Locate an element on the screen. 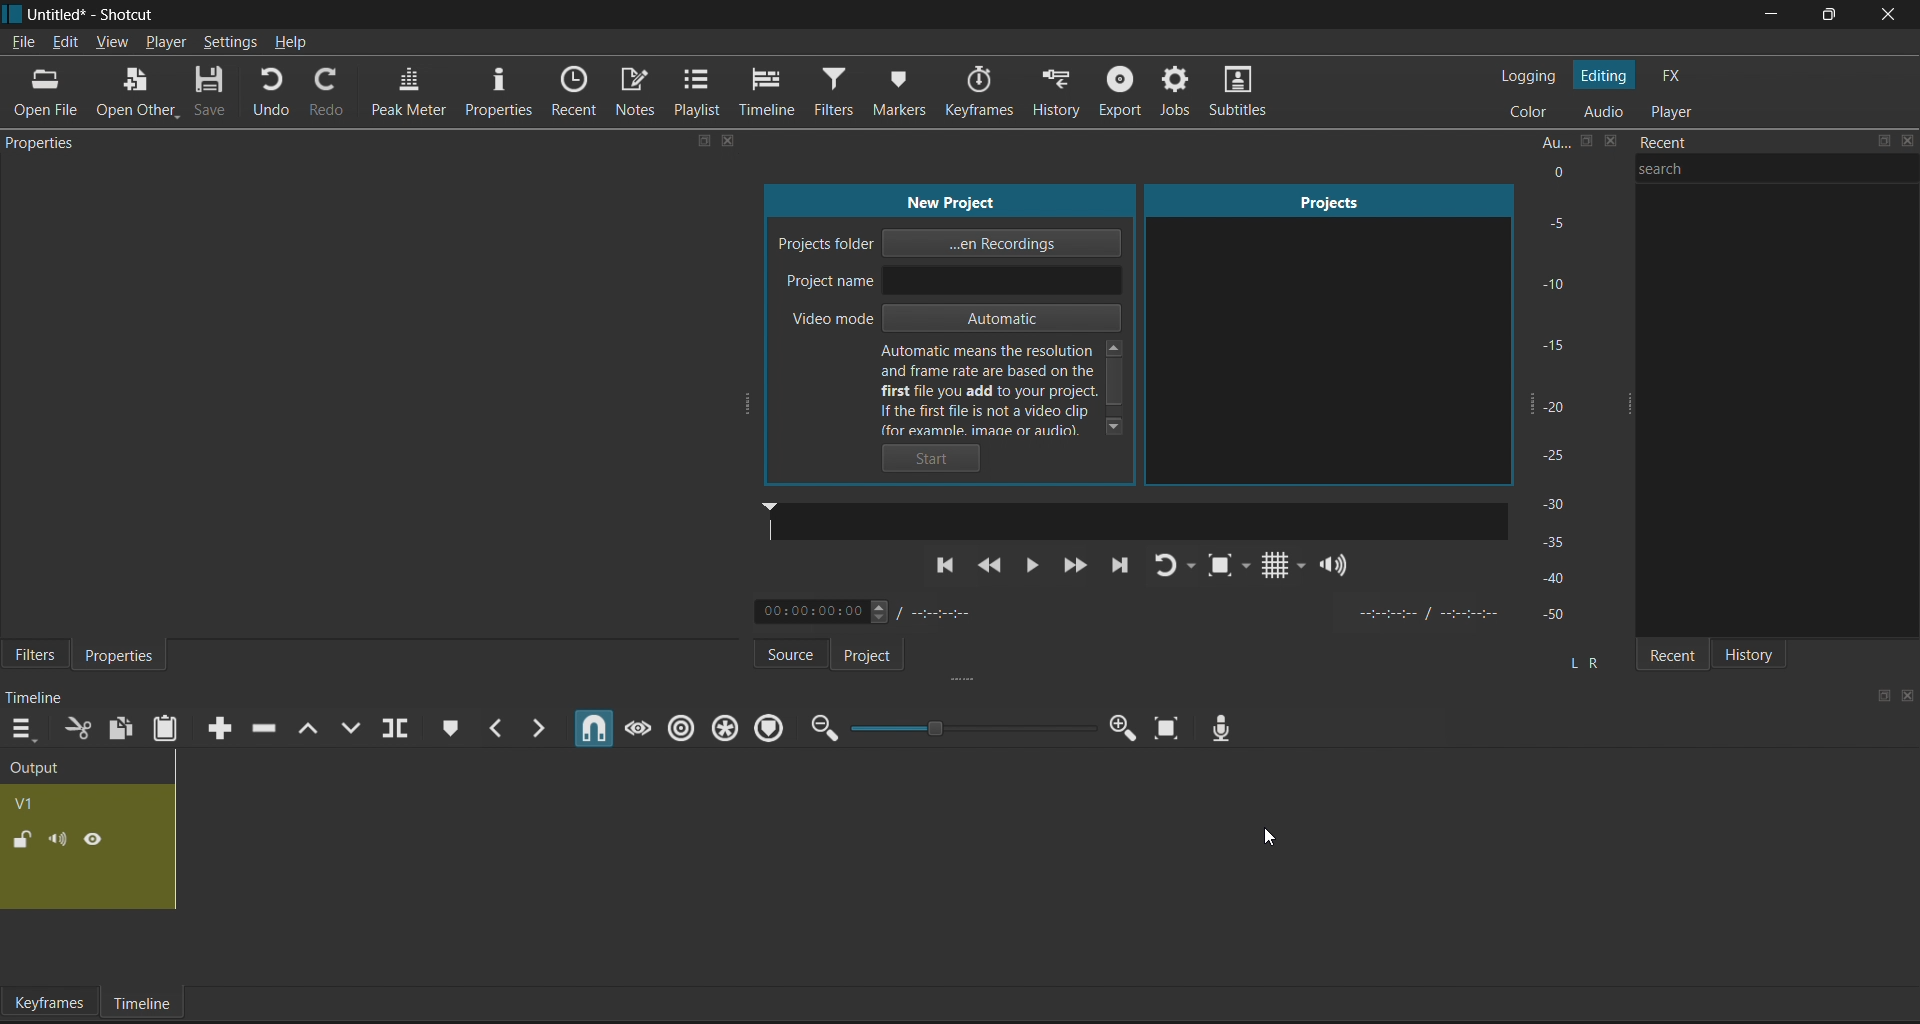  Logging is located at coordinates (1532, 78).